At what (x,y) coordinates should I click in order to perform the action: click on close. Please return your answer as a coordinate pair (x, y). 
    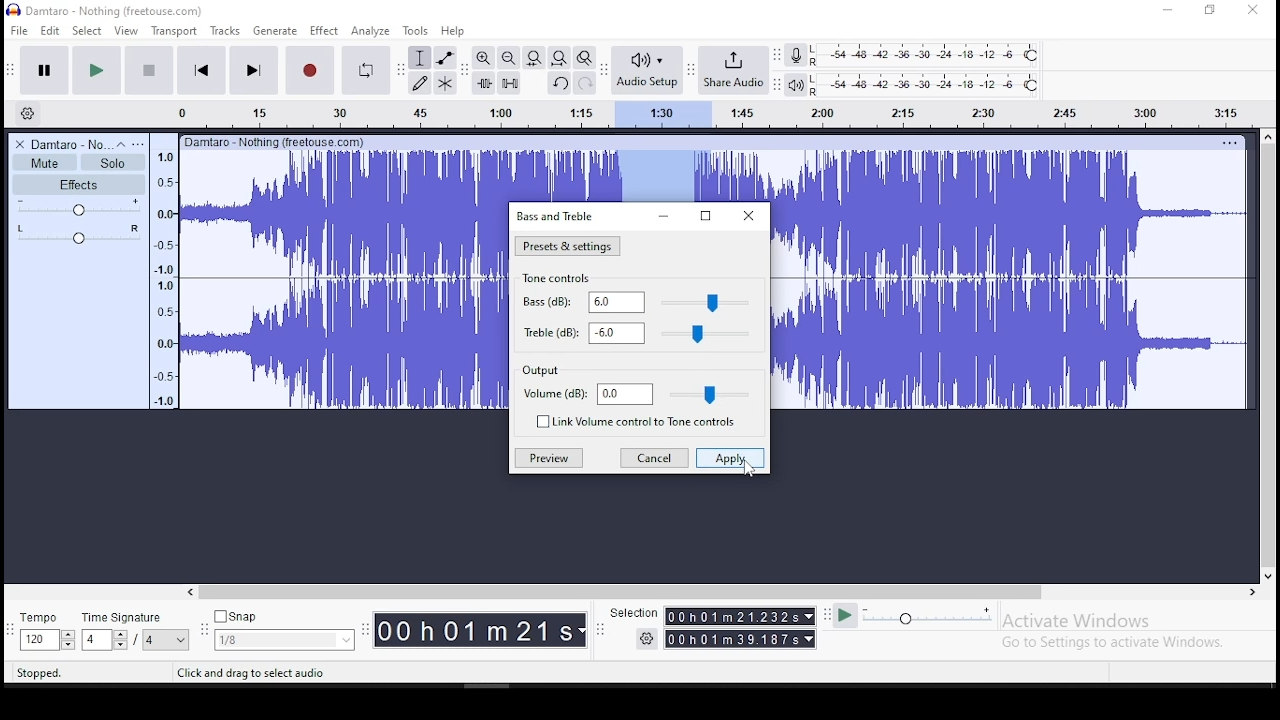
    Looking at the image, I should click on (1252, 11).